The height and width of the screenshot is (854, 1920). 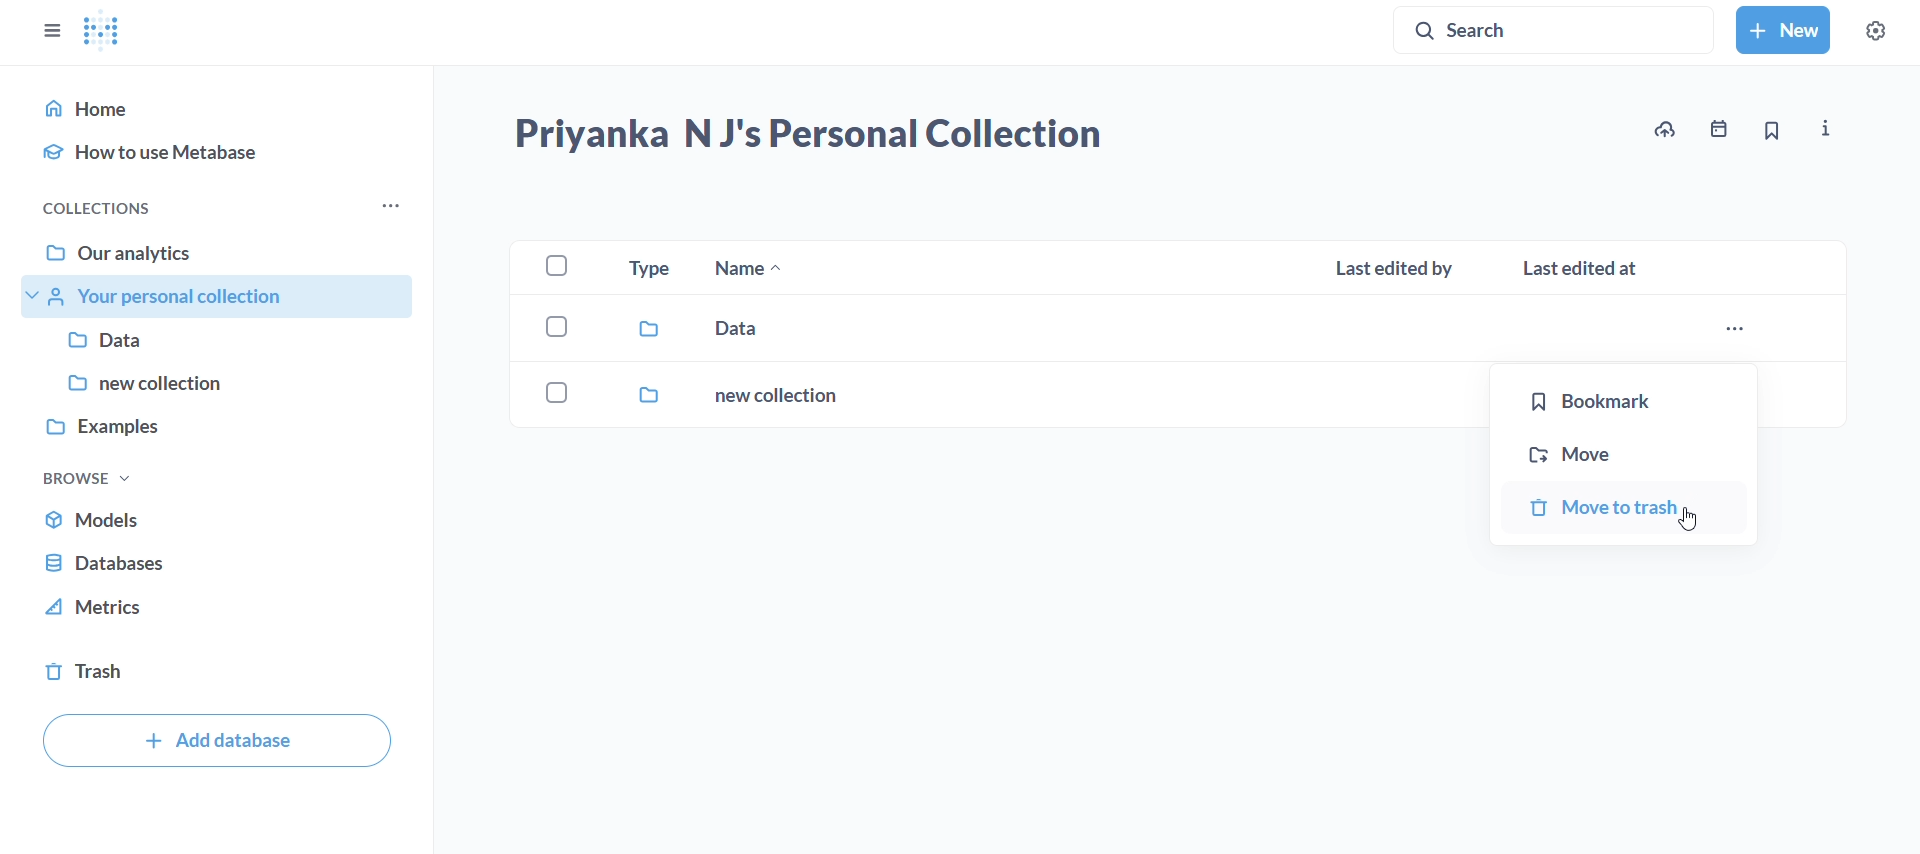 I want to click on data, so click(x=223, y=342).